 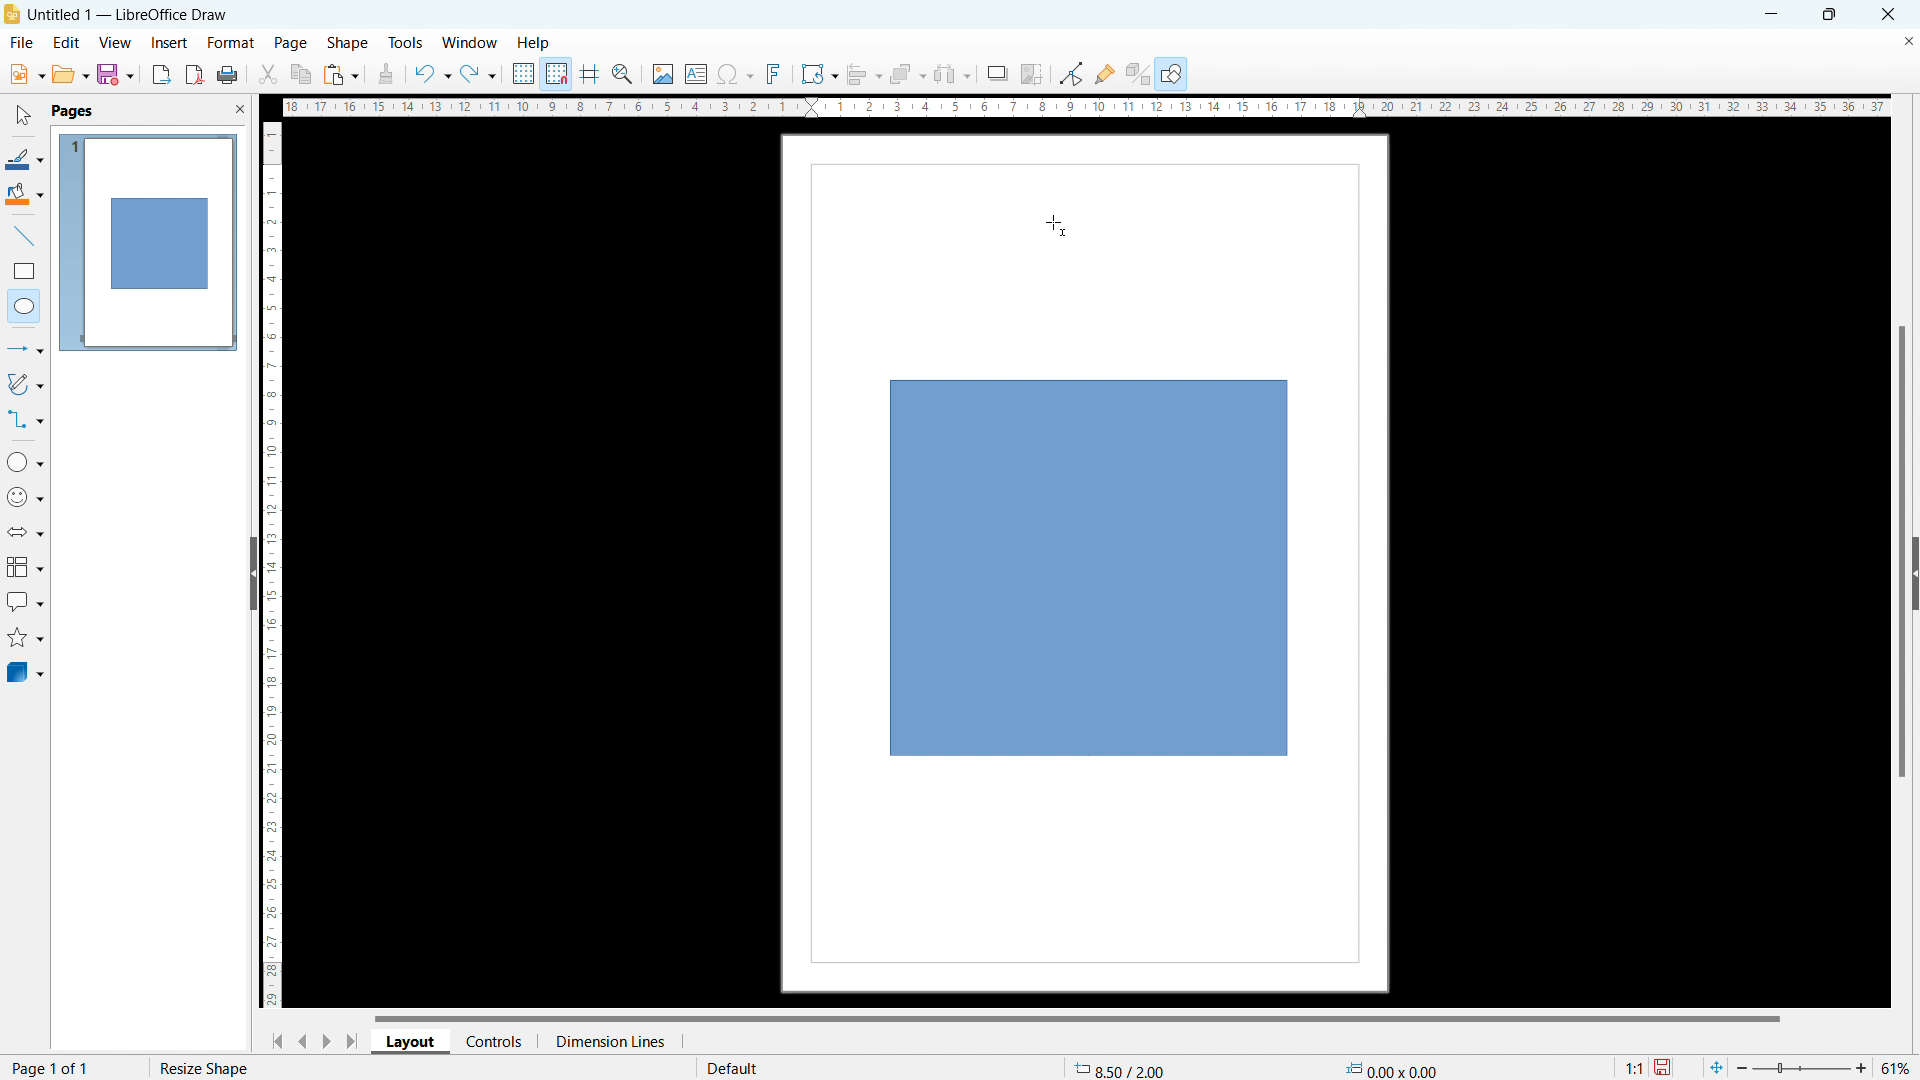 I want to click on go to next page, so click(x=326, y=1040).